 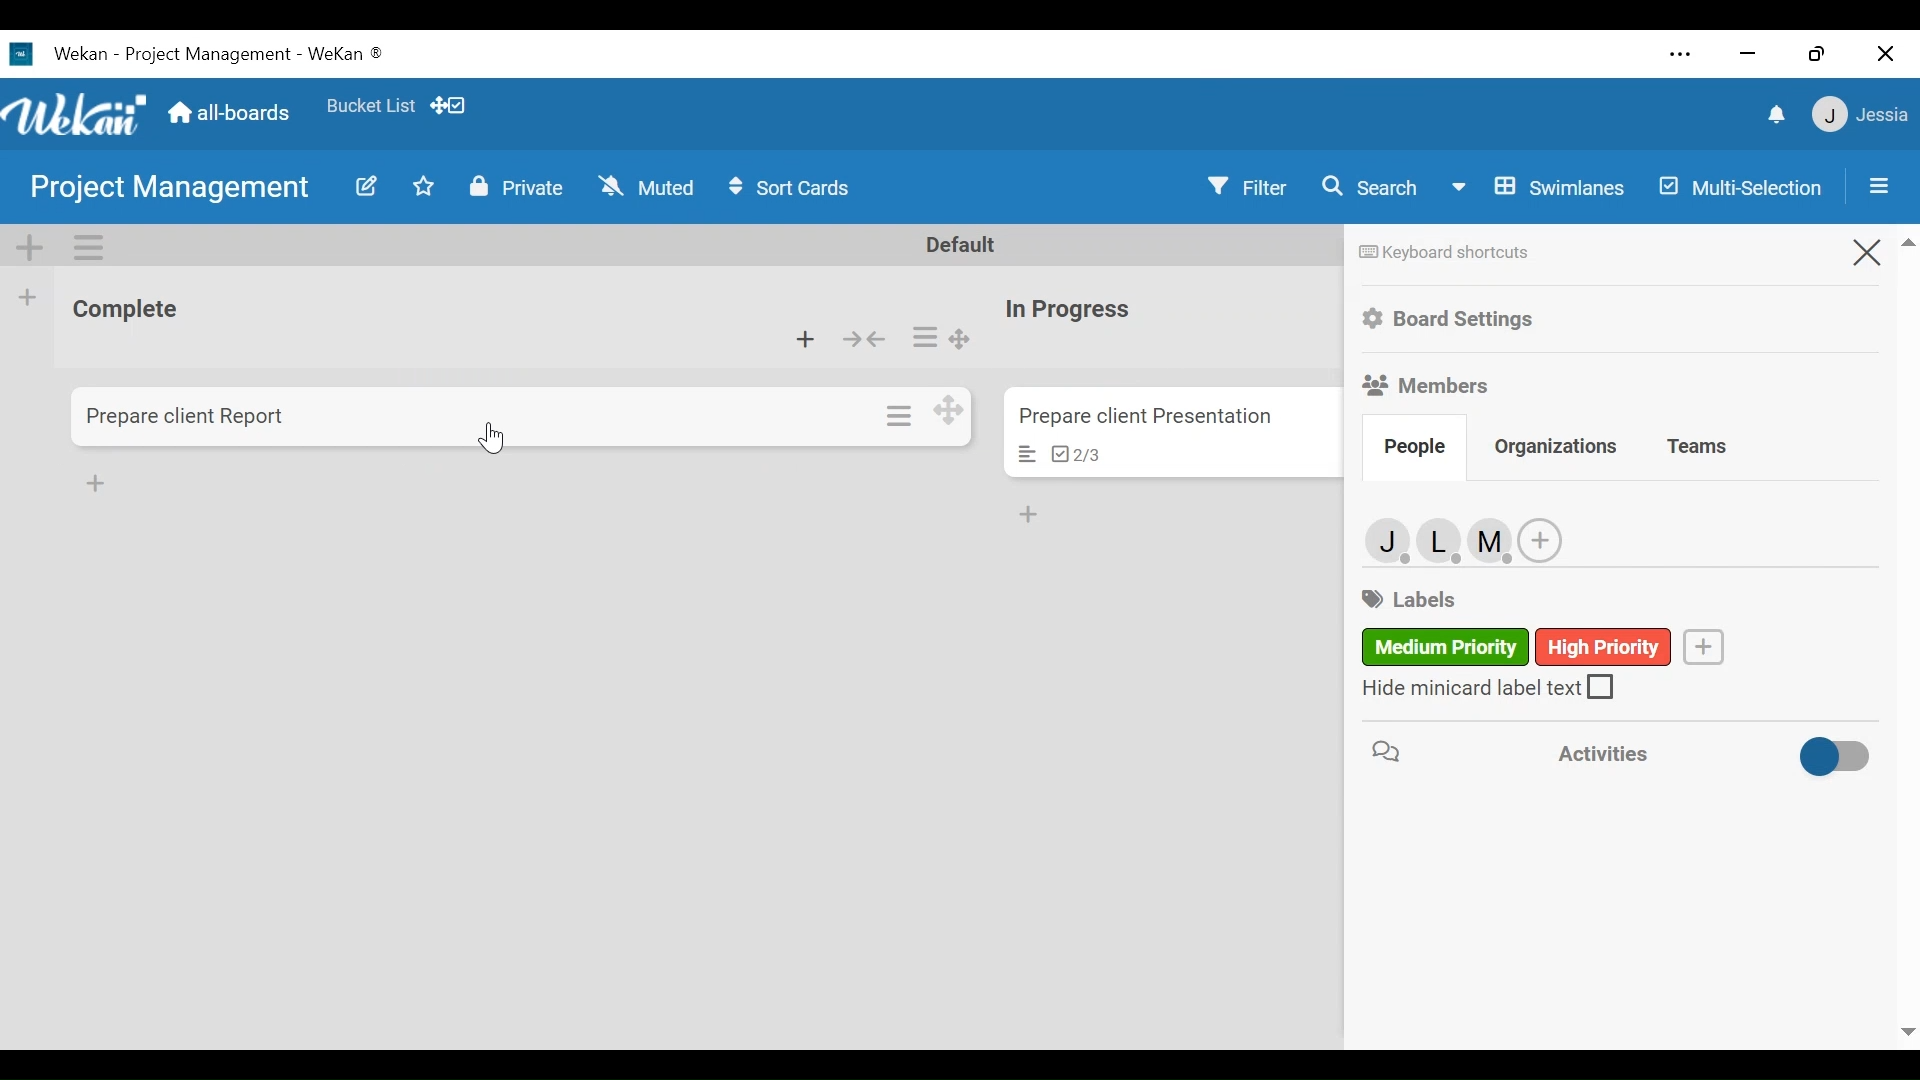 I want to click on Cursor, so click(x=499, y=440).